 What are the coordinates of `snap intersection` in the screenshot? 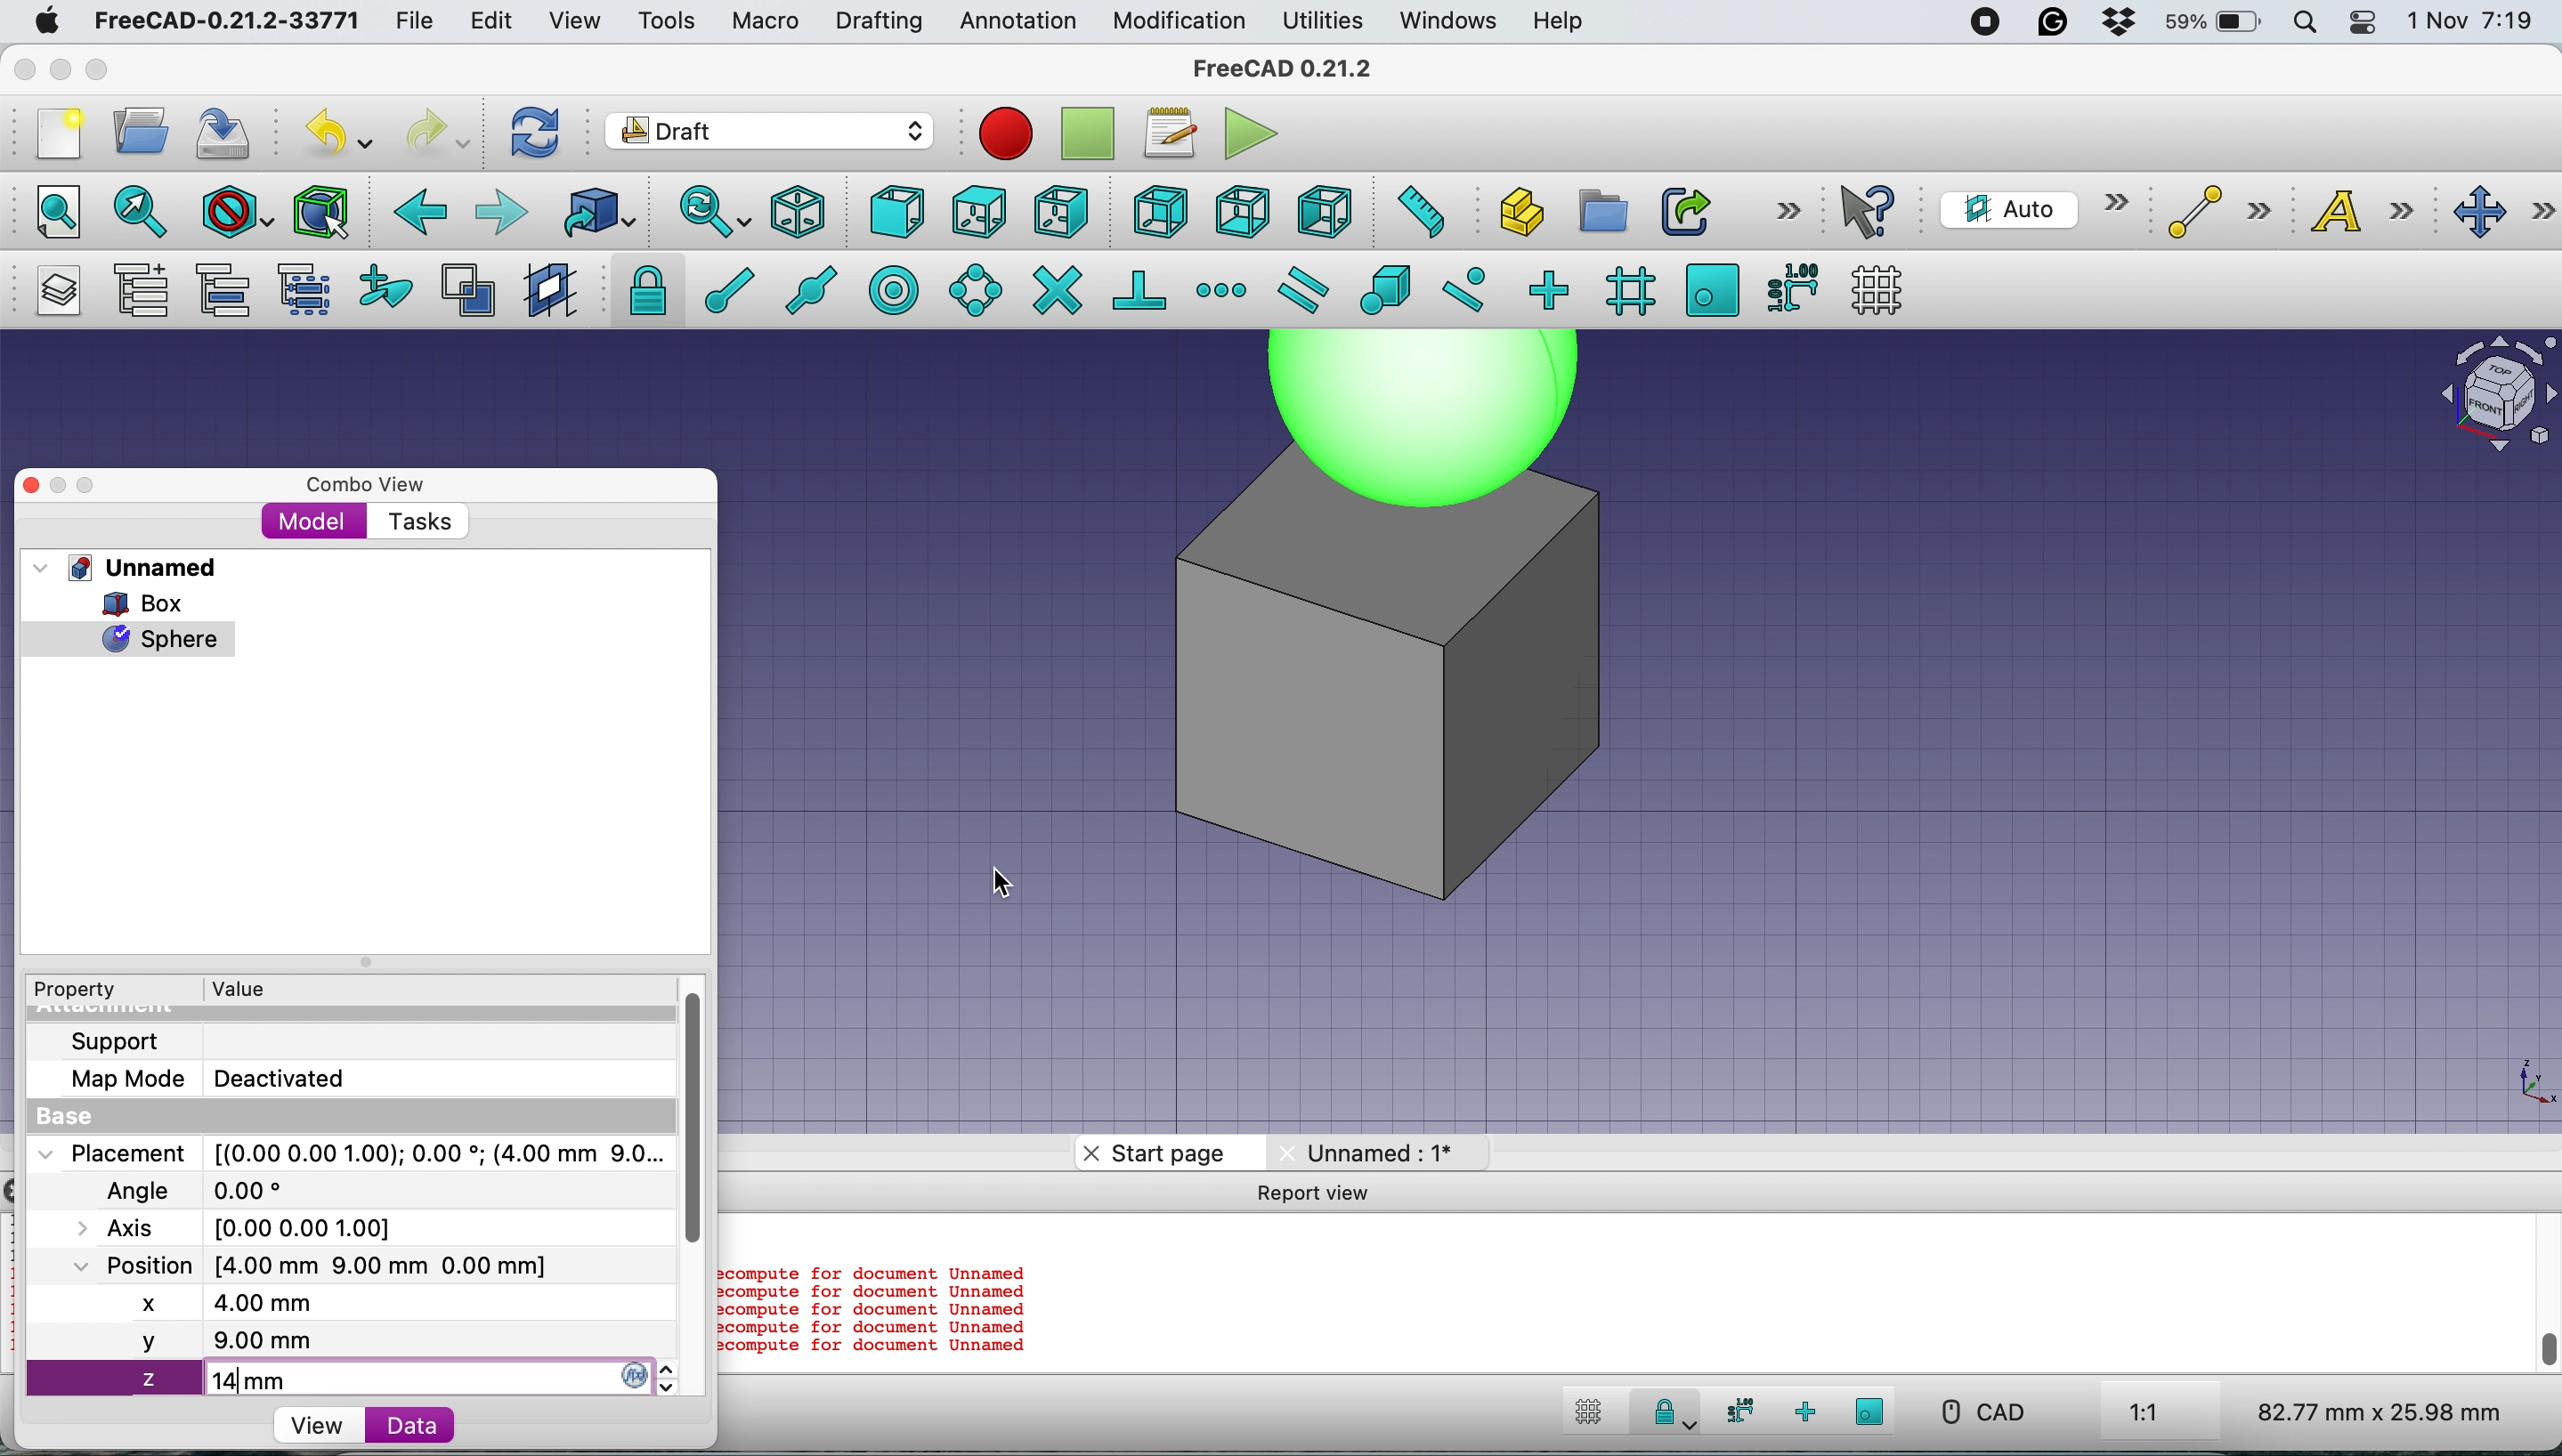 It's located at (1056, 288).